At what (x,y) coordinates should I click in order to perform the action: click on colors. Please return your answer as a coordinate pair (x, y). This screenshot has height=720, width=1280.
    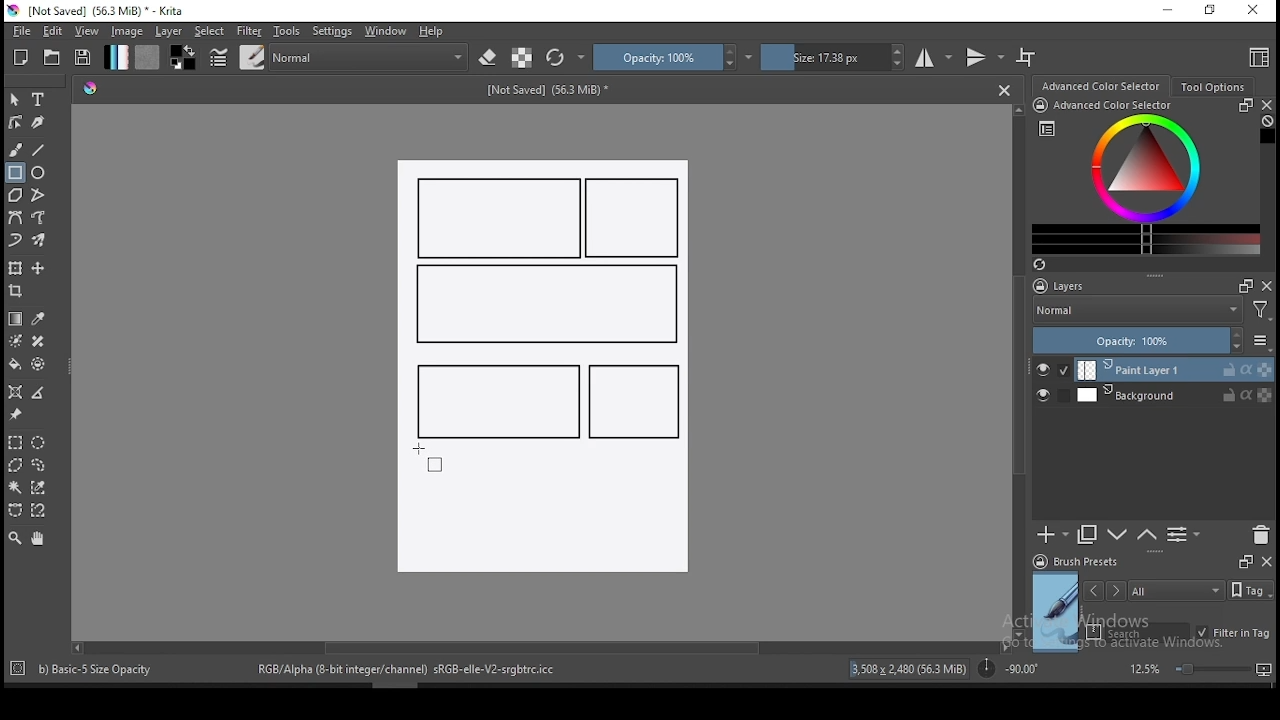
    Looking at the image, I should click on (183, 57).